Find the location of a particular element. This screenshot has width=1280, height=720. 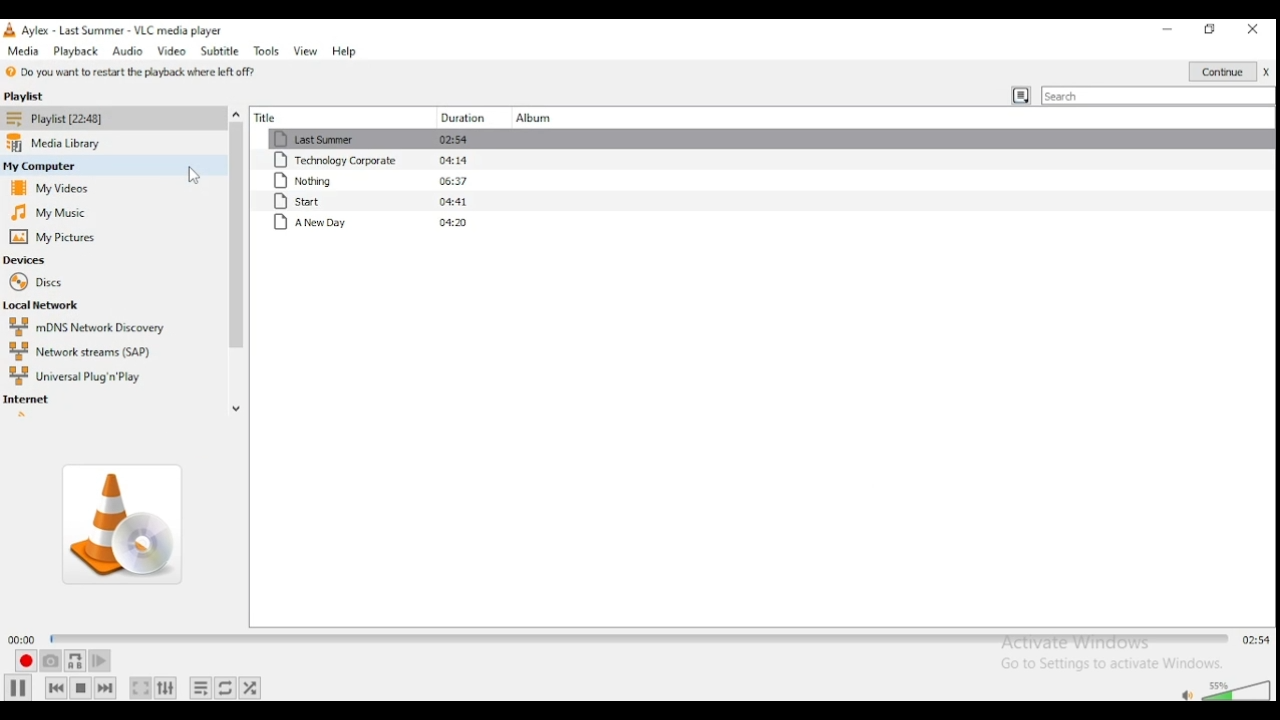

icon is located at coordinates (10, 30).